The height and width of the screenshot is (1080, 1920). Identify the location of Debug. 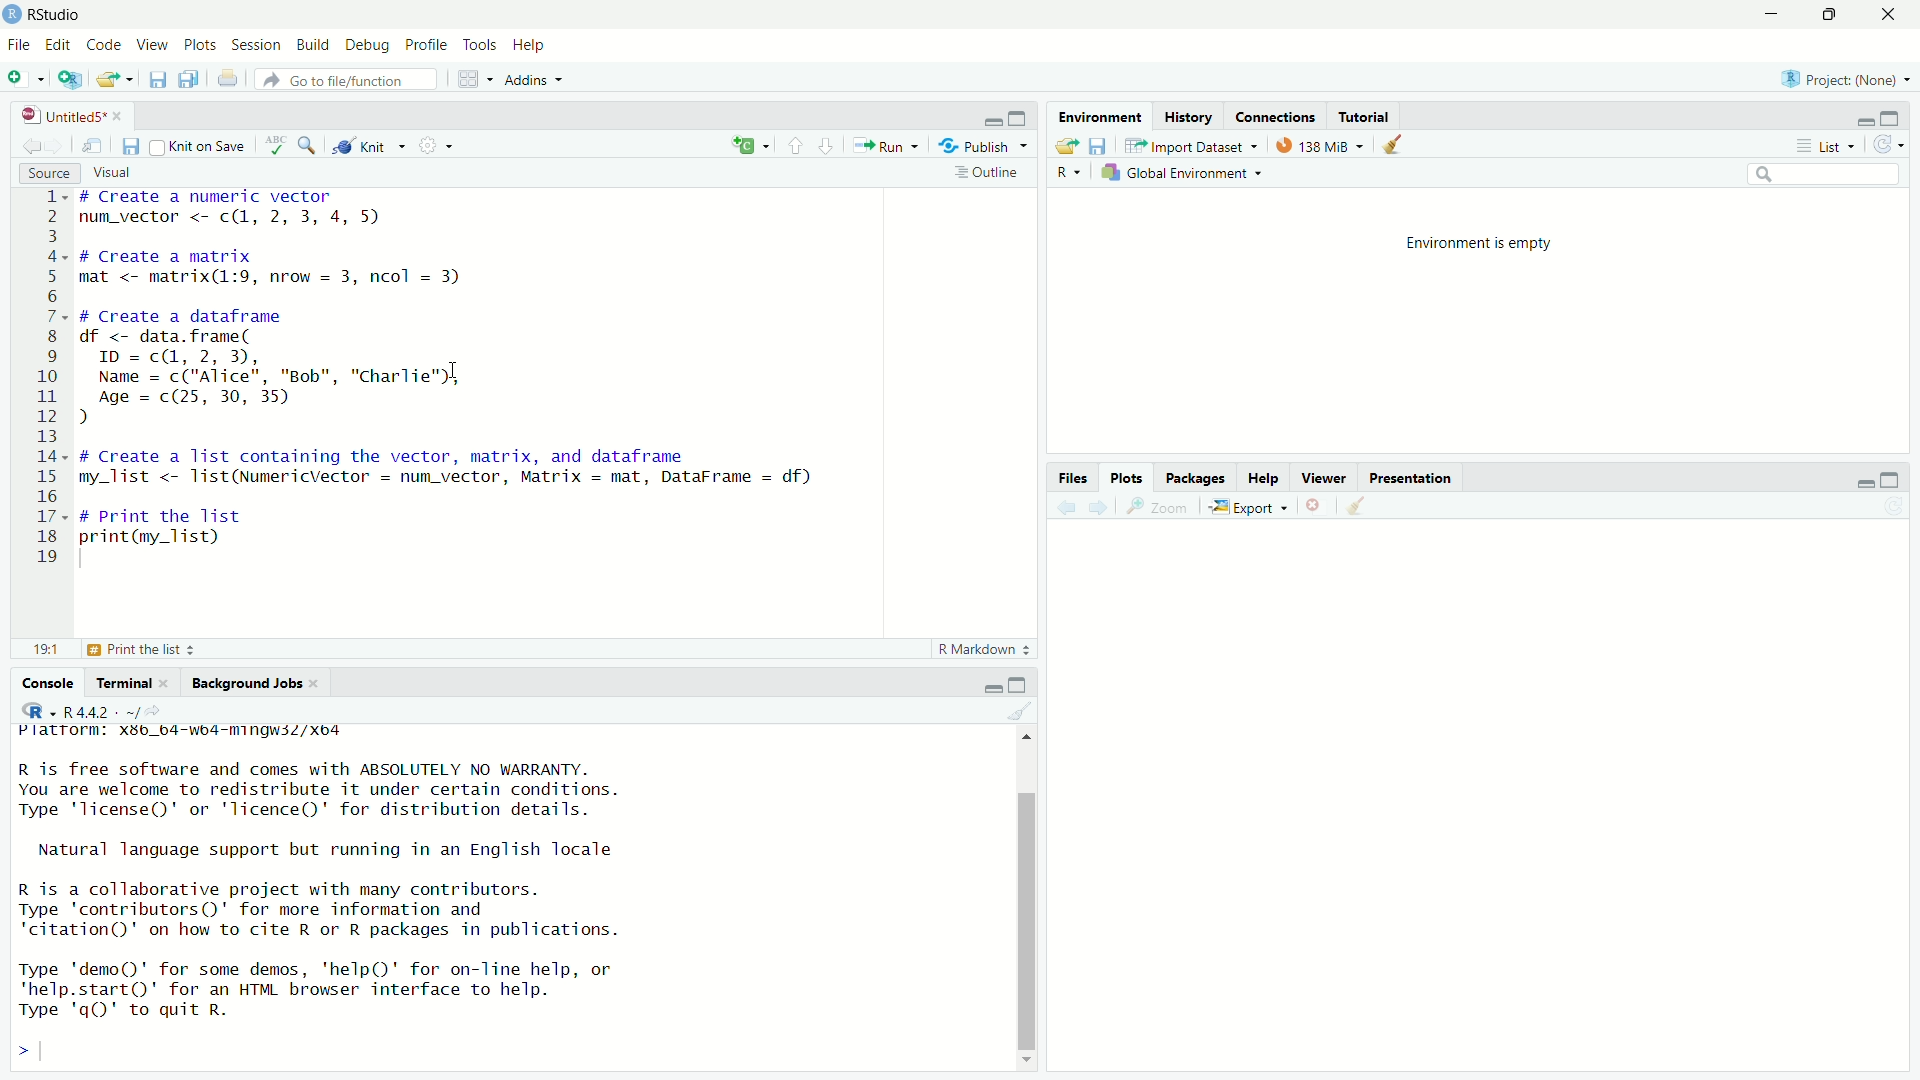
(368, 45).